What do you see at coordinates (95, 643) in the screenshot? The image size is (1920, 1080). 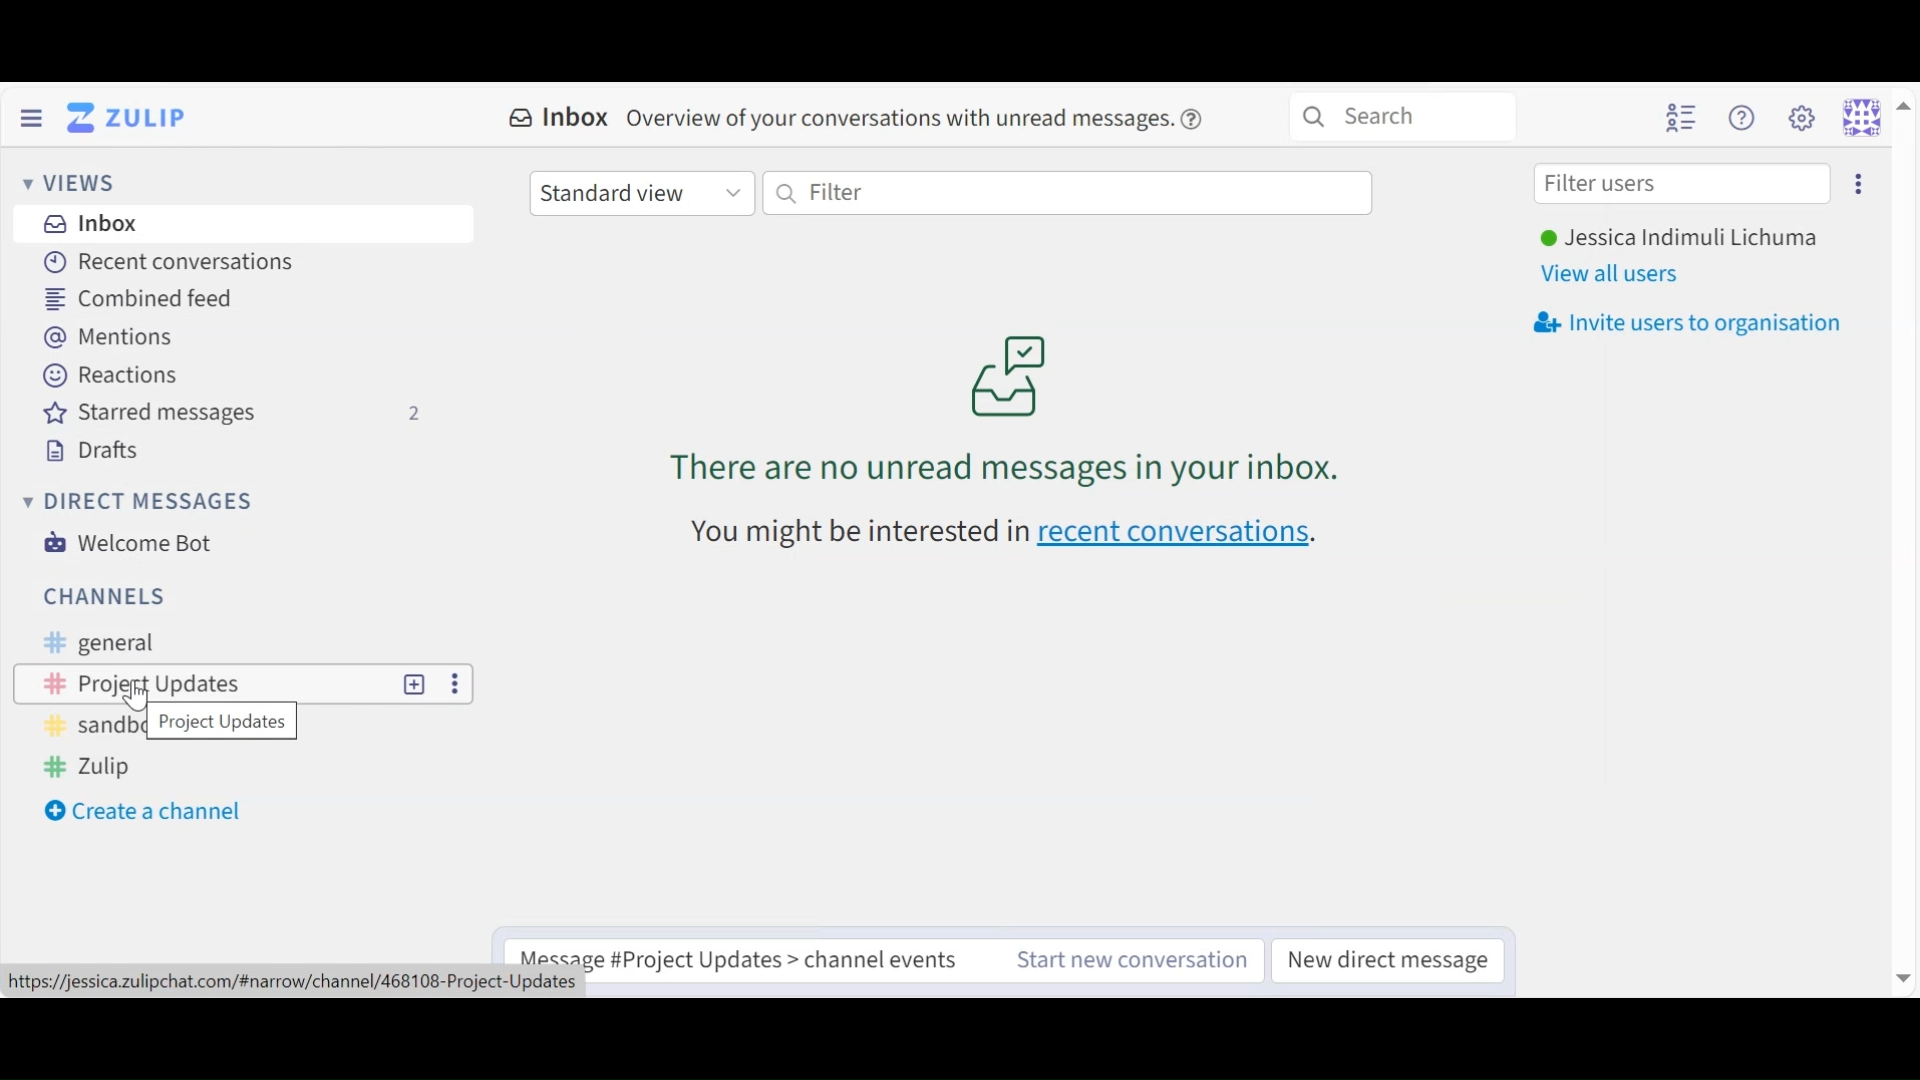 I see `General Channel` at bounding box center [95, 643].